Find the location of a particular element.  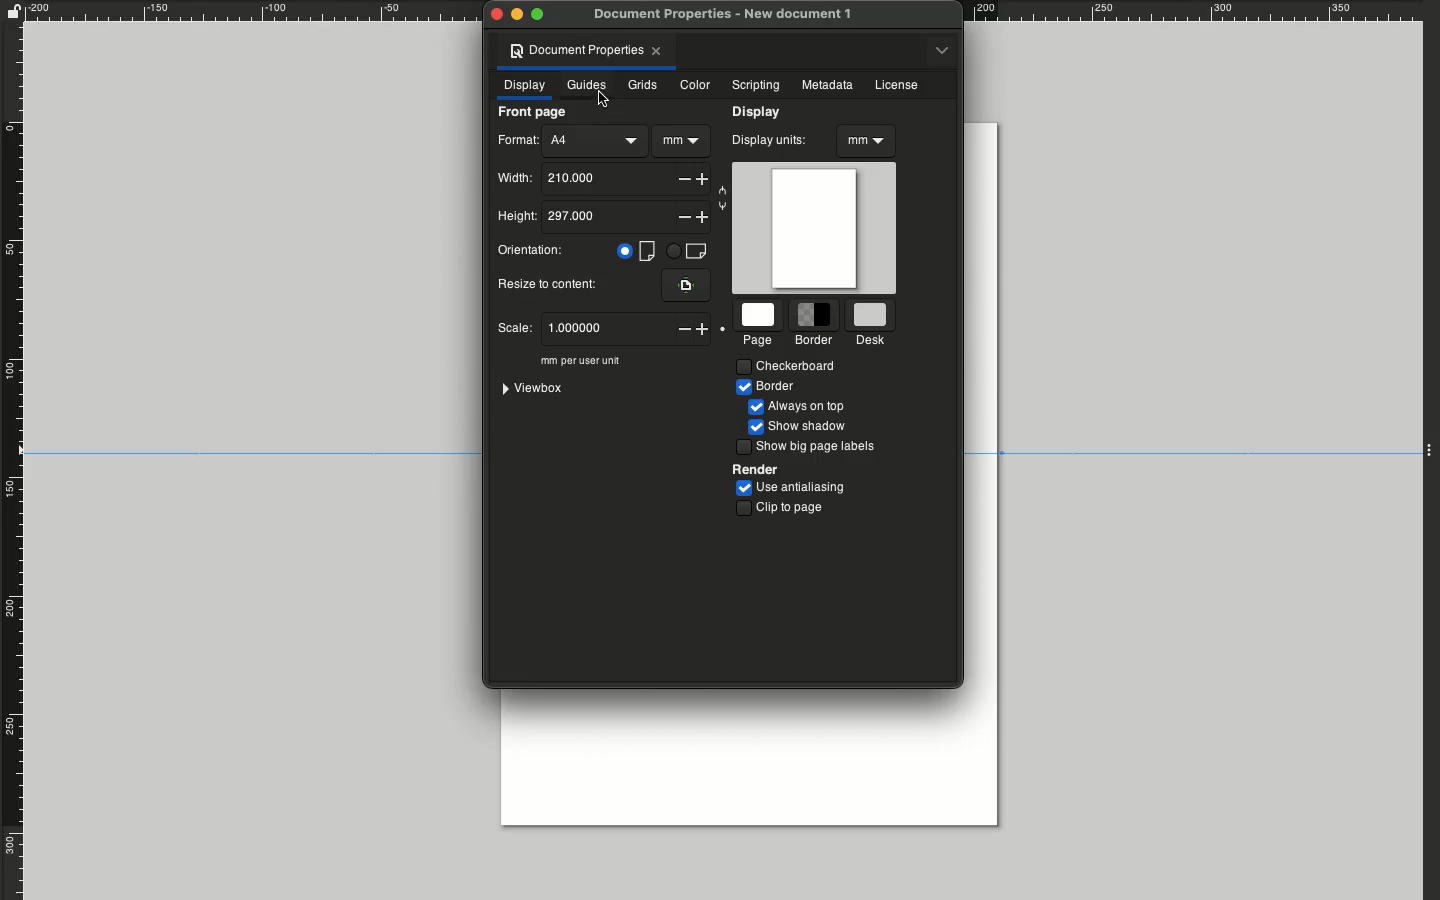

Use antialiasing is located at coordinates (789, 487).